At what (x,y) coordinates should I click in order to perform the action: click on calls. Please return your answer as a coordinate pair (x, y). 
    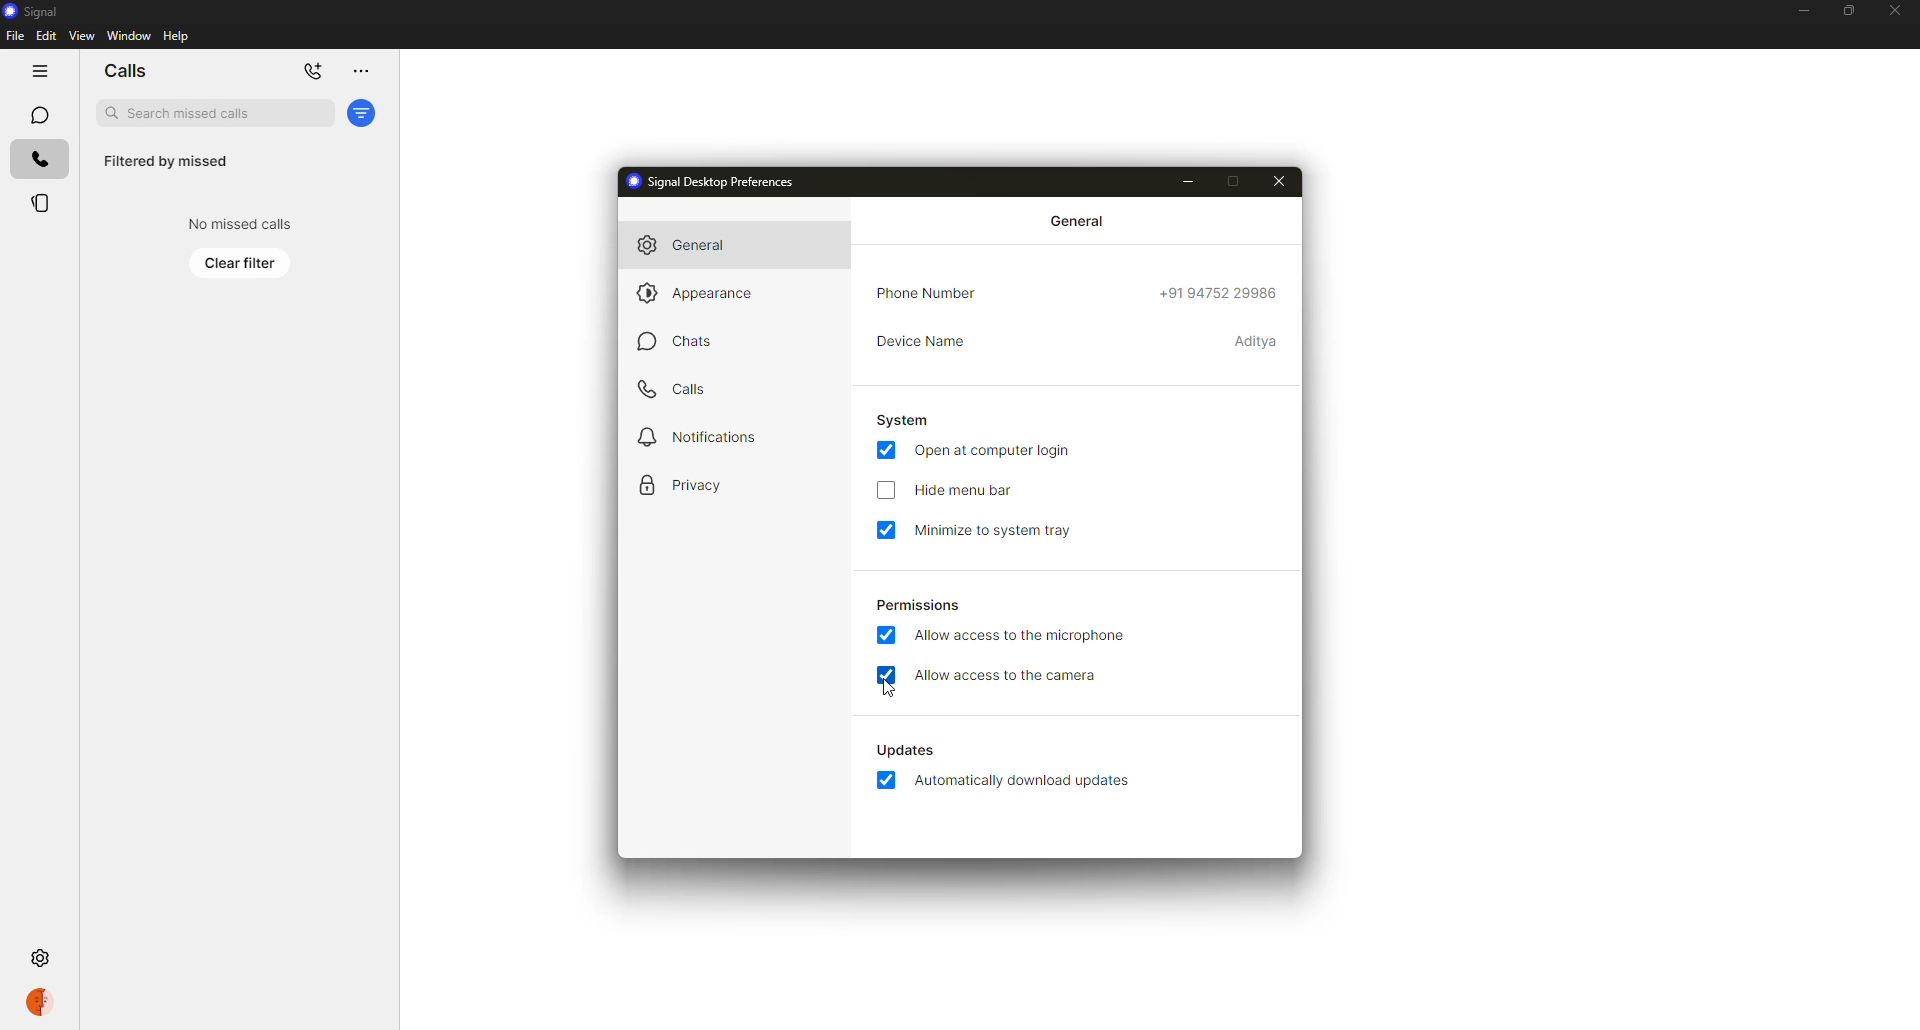
    Looking at the image, I should click on (39, 161).